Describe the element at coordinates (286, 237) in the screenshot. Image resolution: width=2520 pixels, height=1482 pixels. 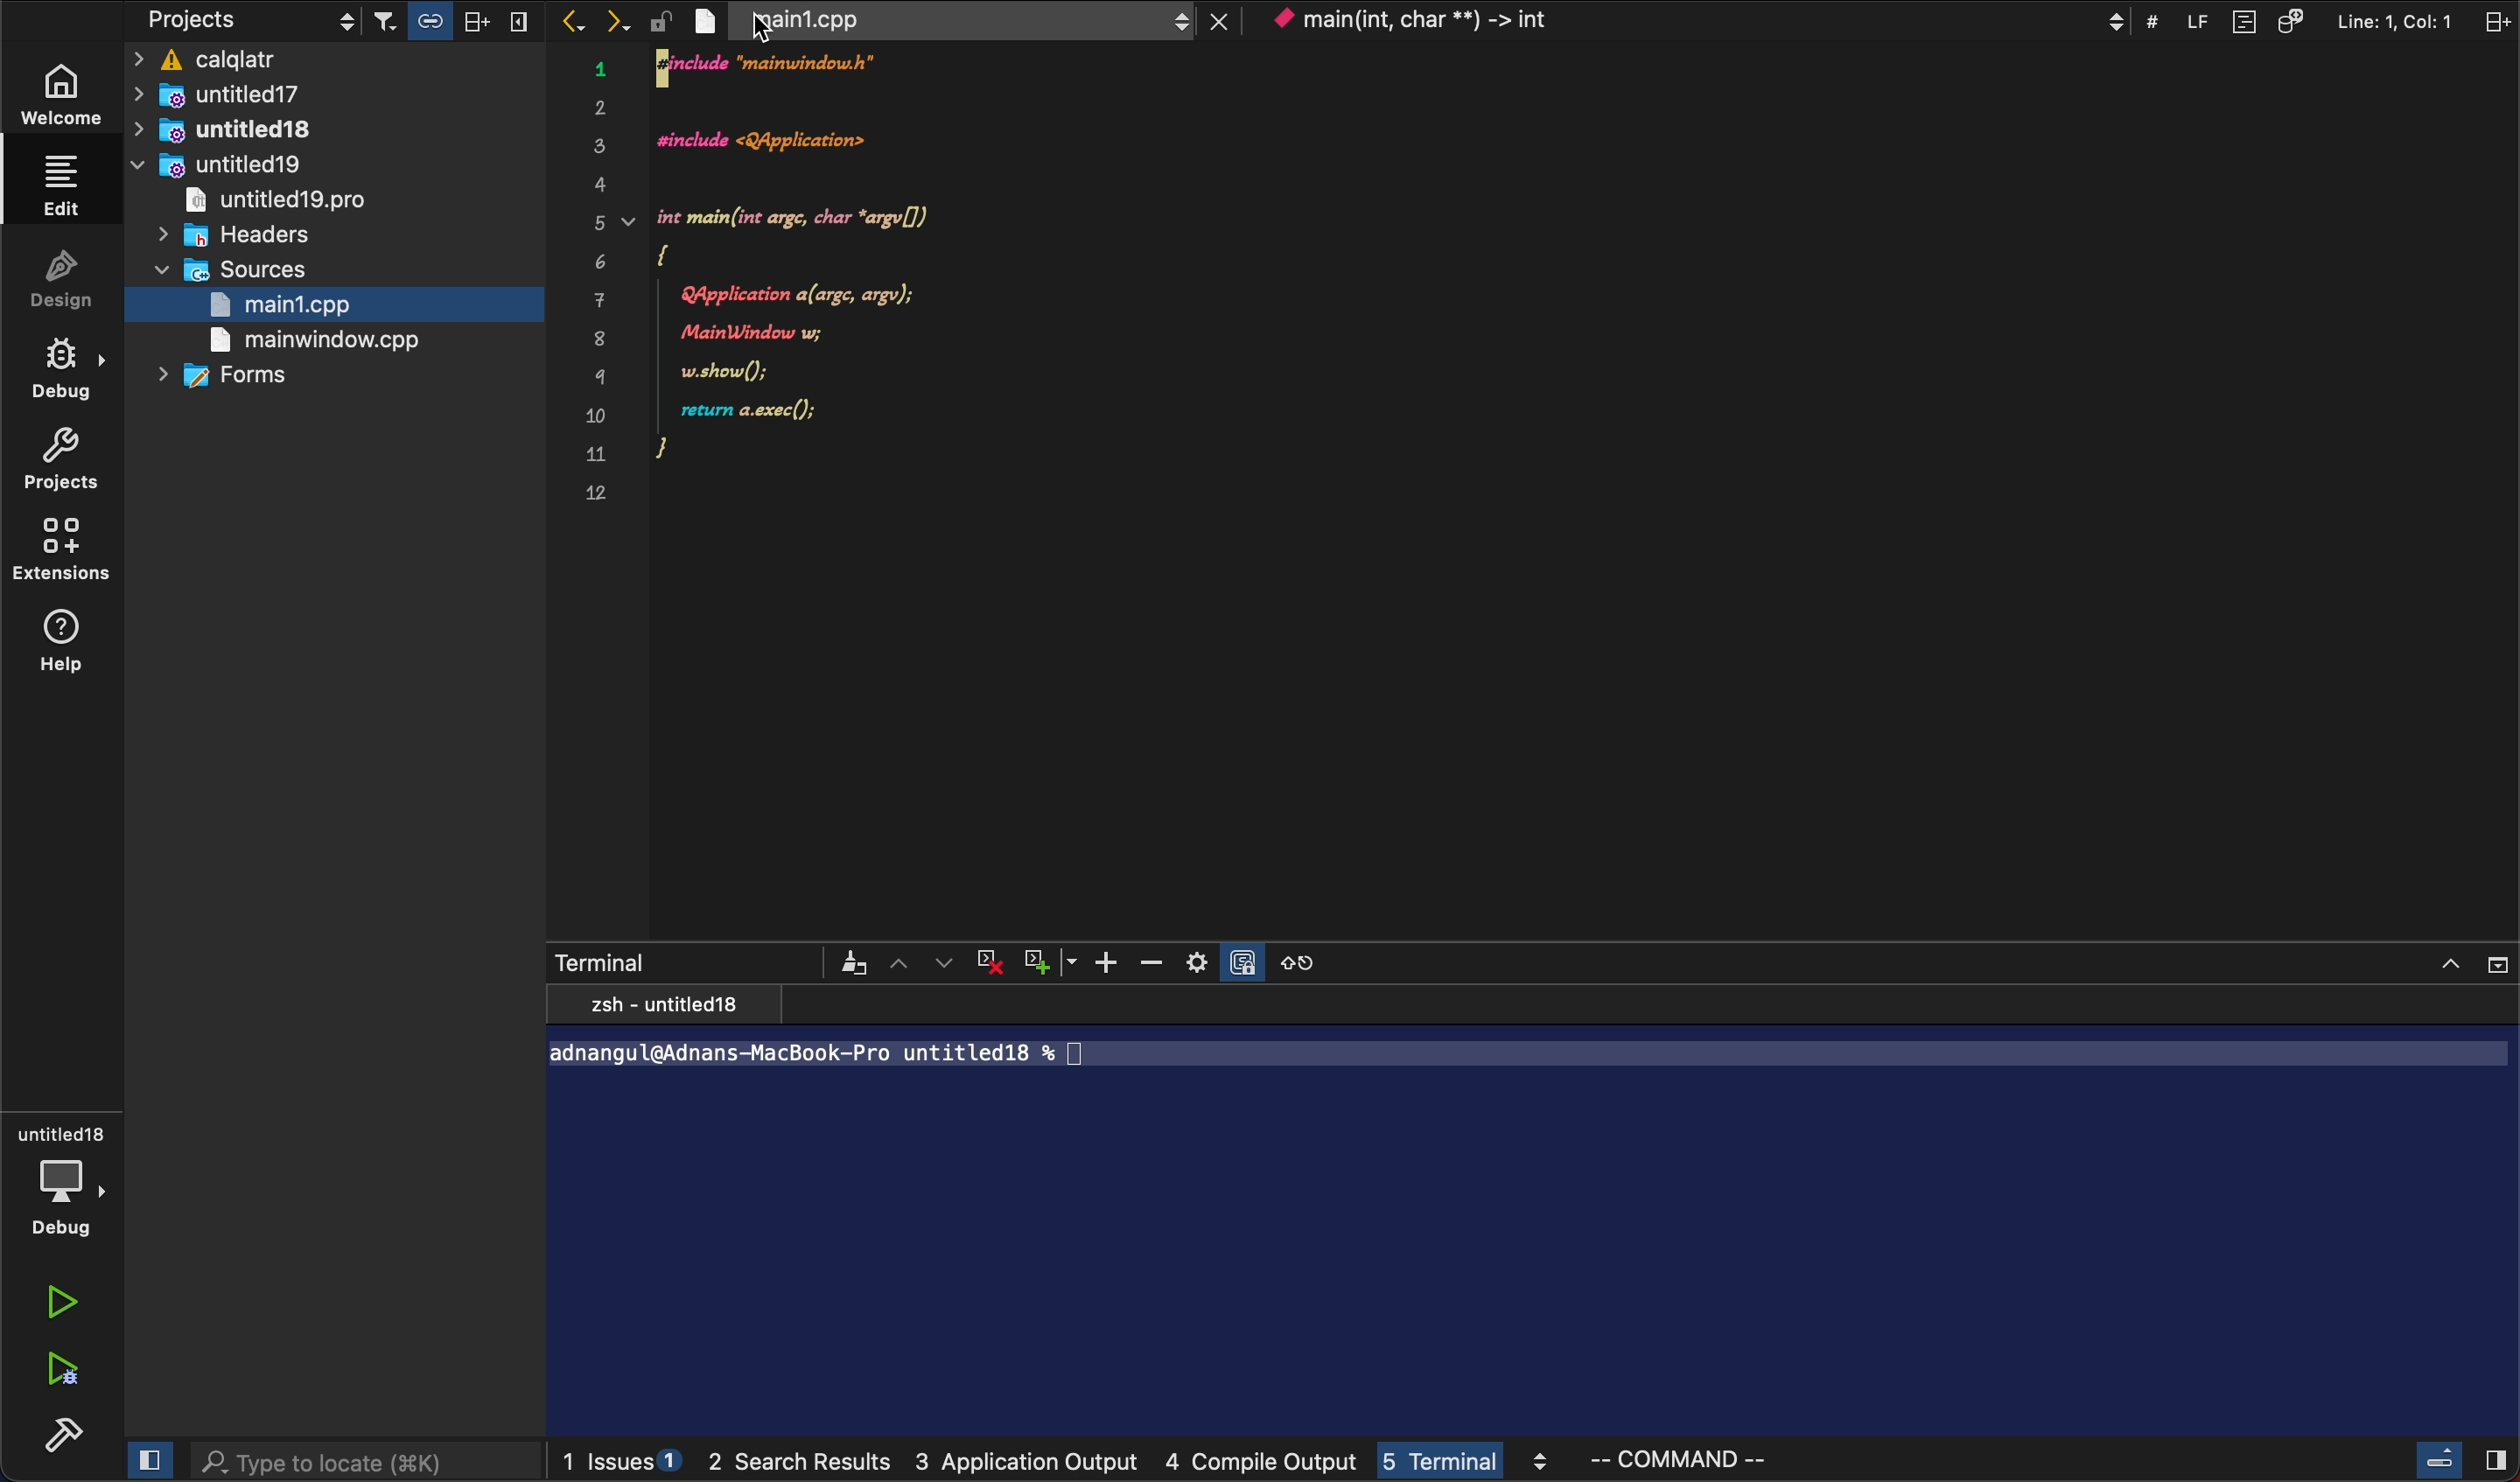
I see `headers` at that location.